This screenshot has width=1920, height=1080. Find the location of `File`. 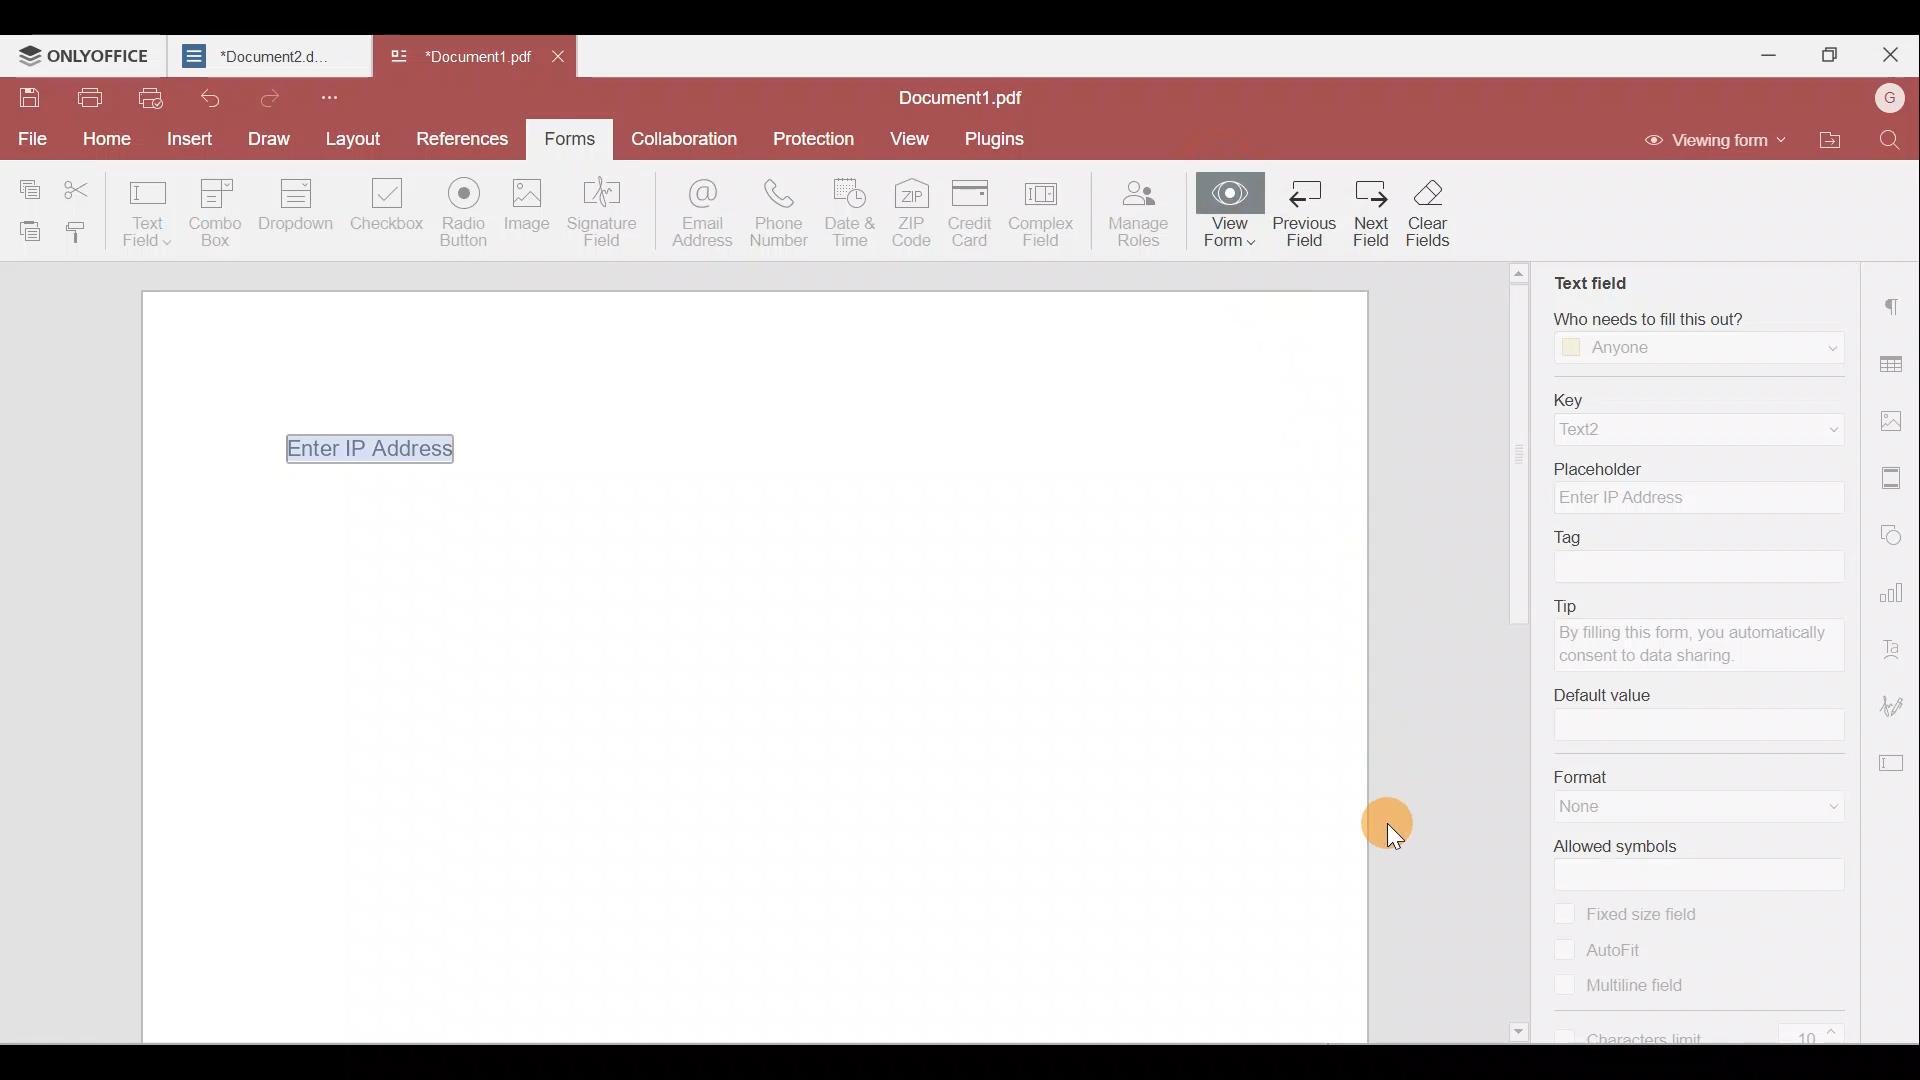

File is located at coordinates (30, 137).